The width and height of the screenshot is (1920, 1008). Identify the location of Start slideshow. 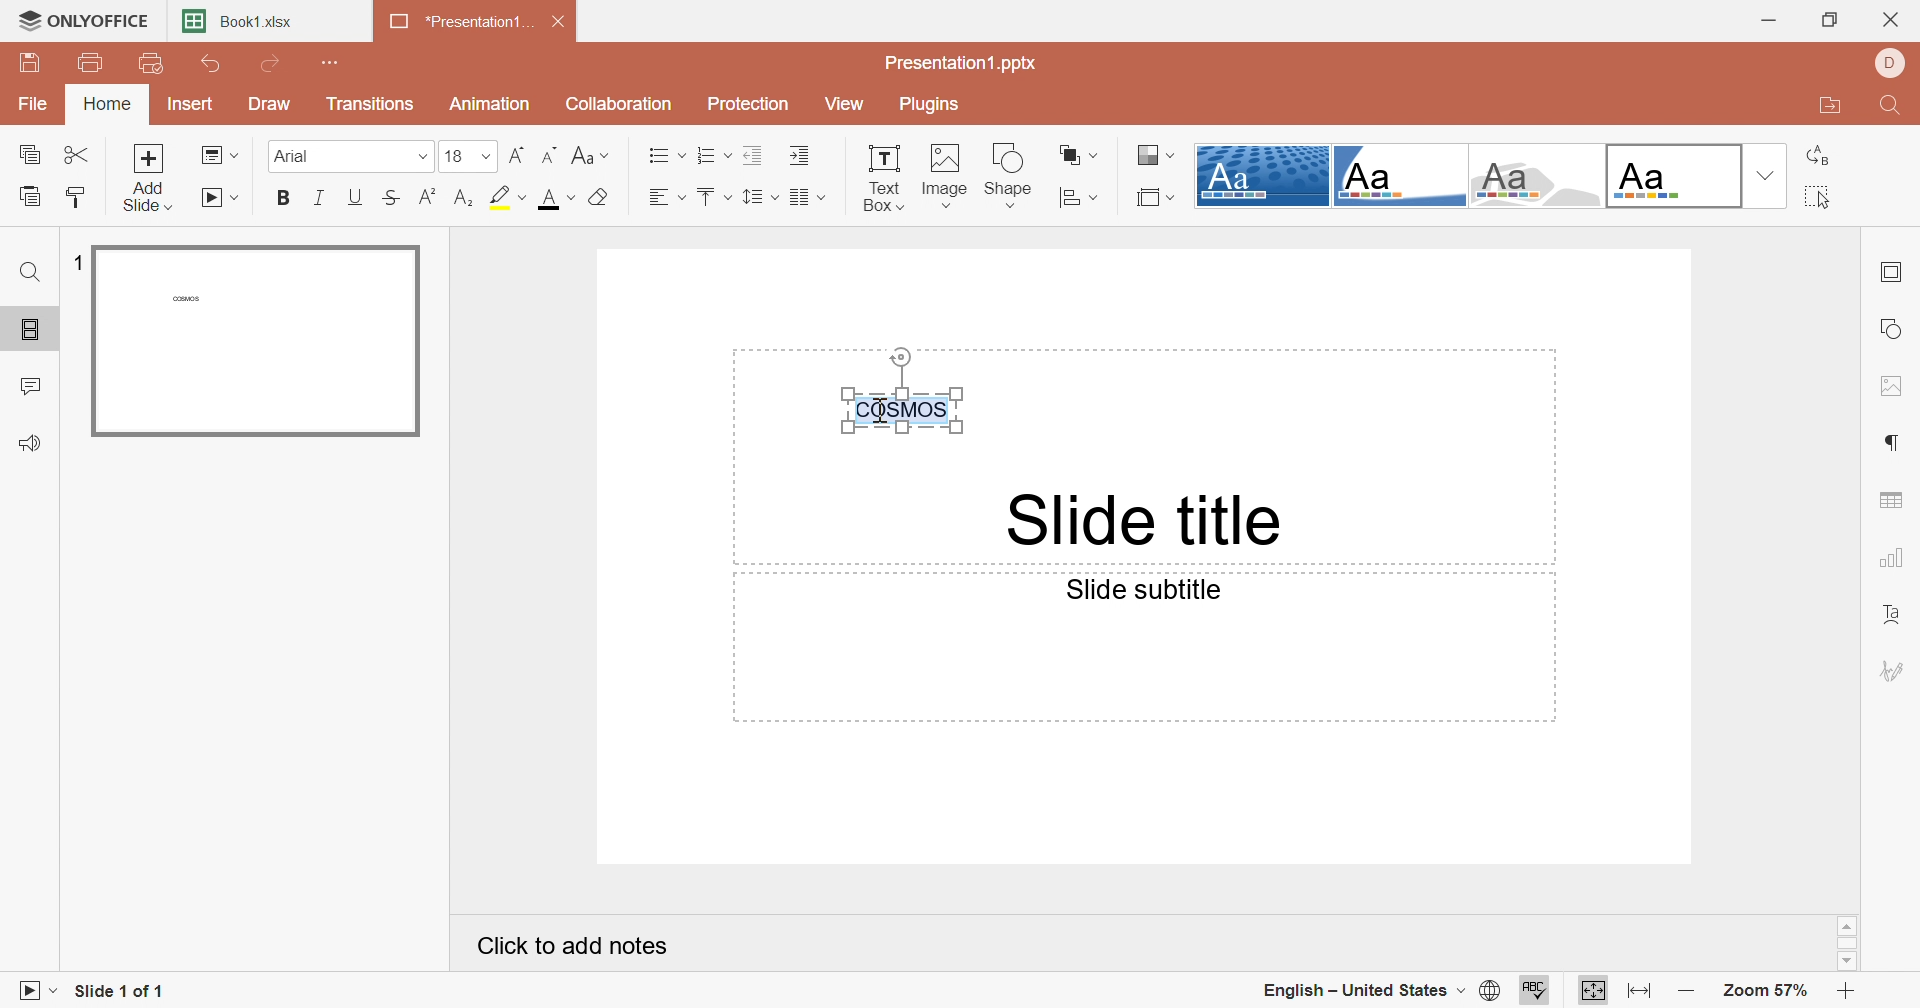
(216, 200).